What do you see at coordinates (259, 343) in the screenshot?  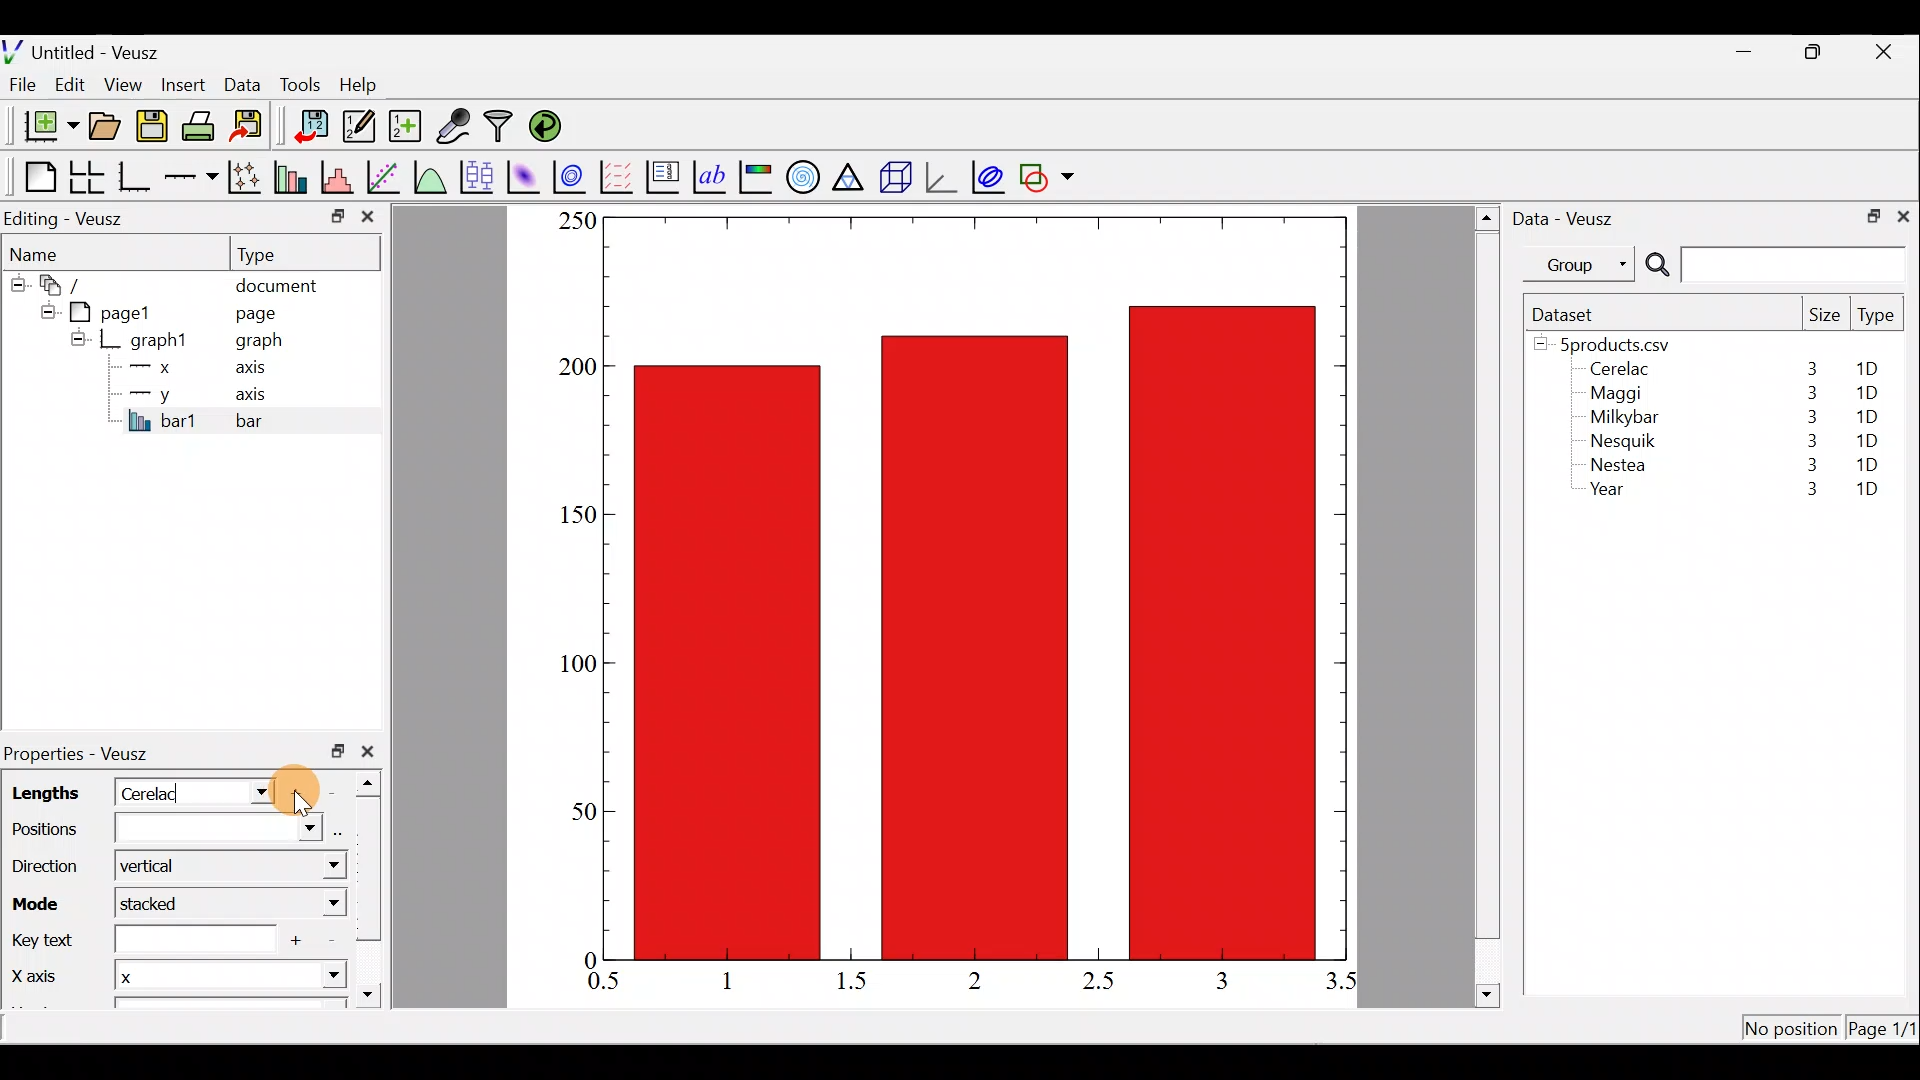 I see `graph` at bounding box center [259, 343].